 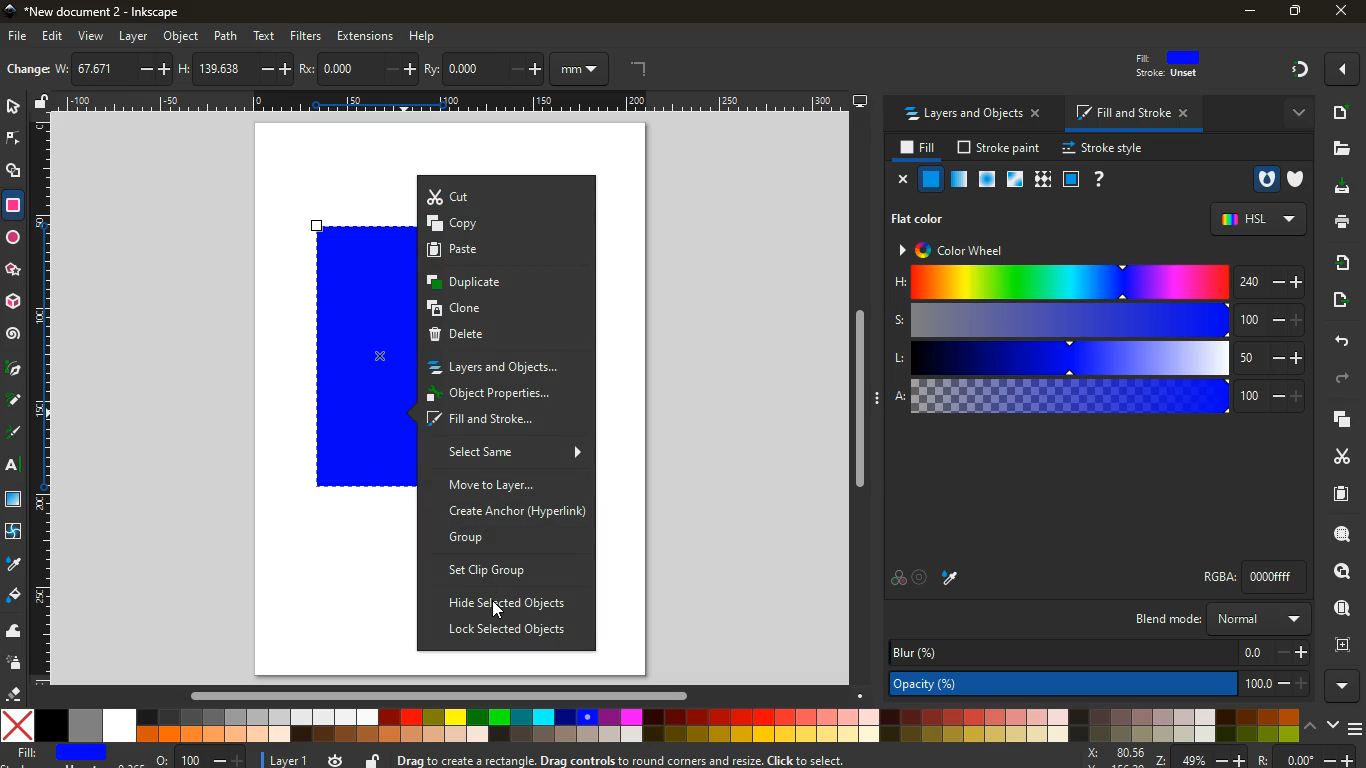 I want to click on unlock, so click(x=374, y=760).